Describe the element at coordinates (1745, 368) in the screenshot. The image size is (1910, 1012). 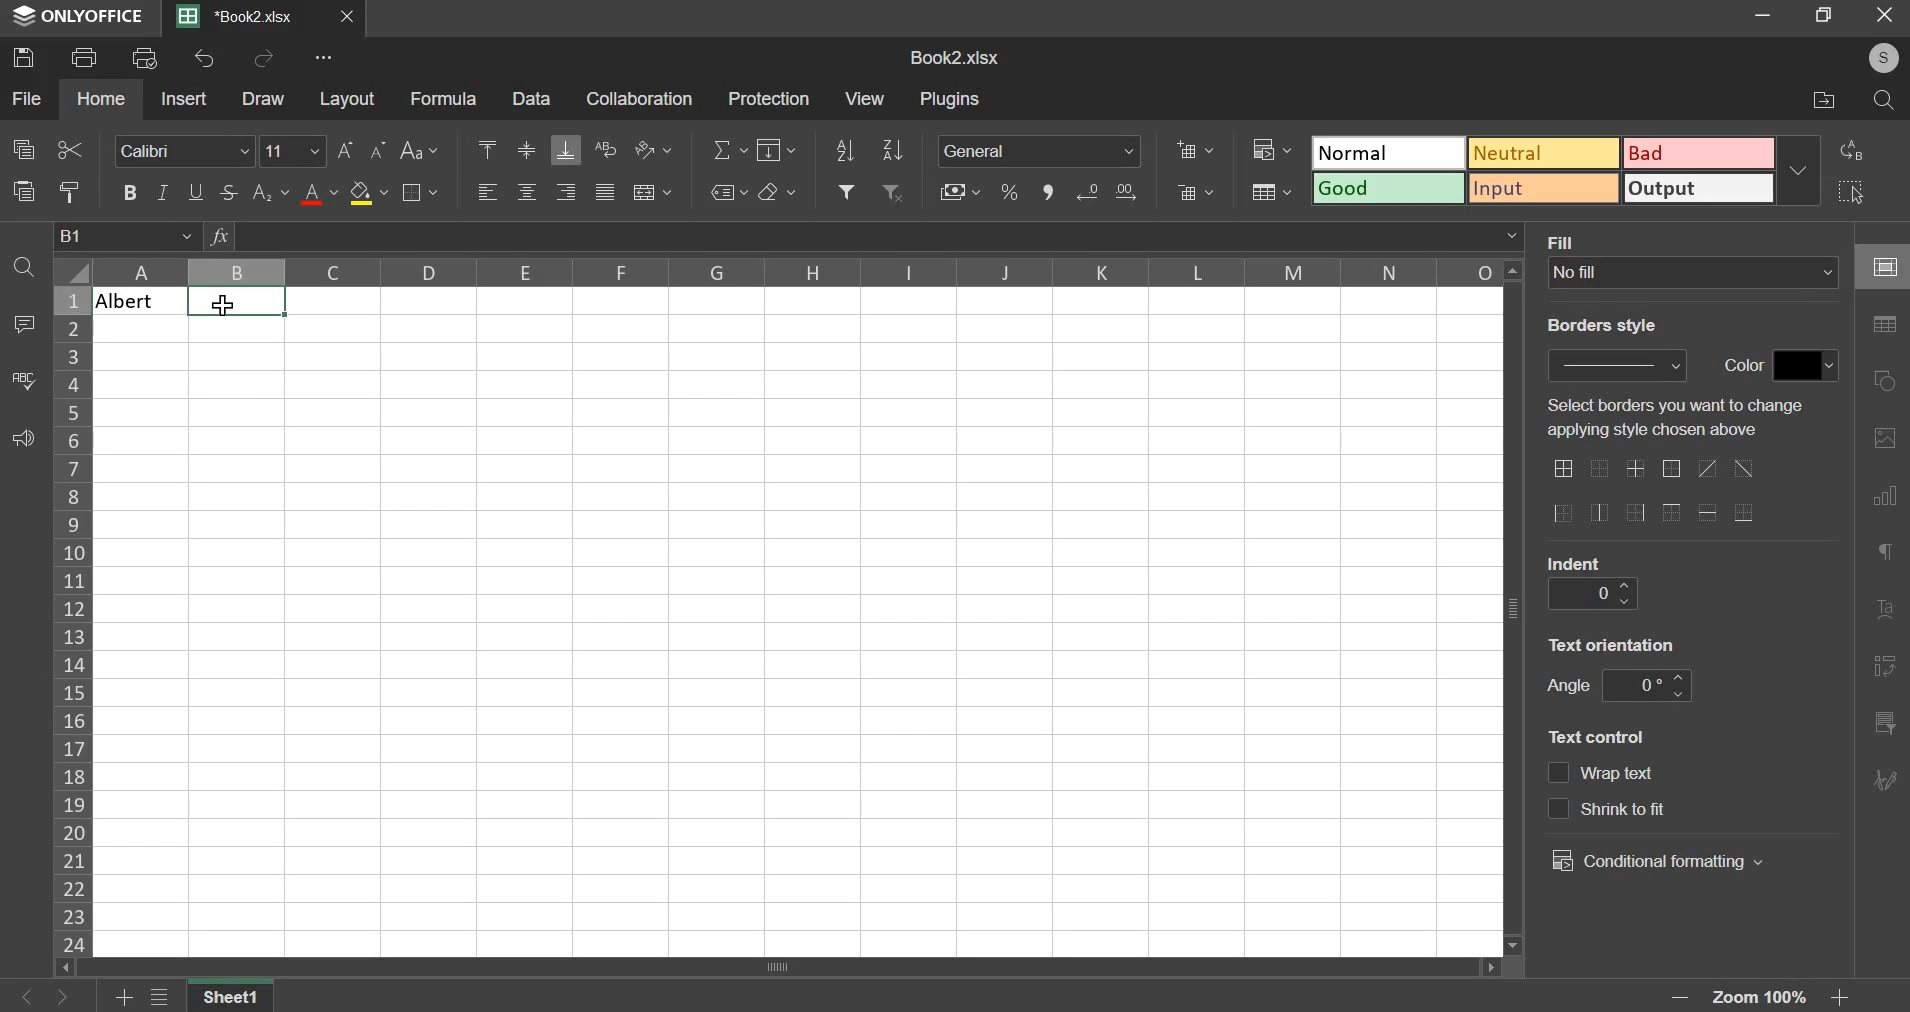
I see `text` at that location.